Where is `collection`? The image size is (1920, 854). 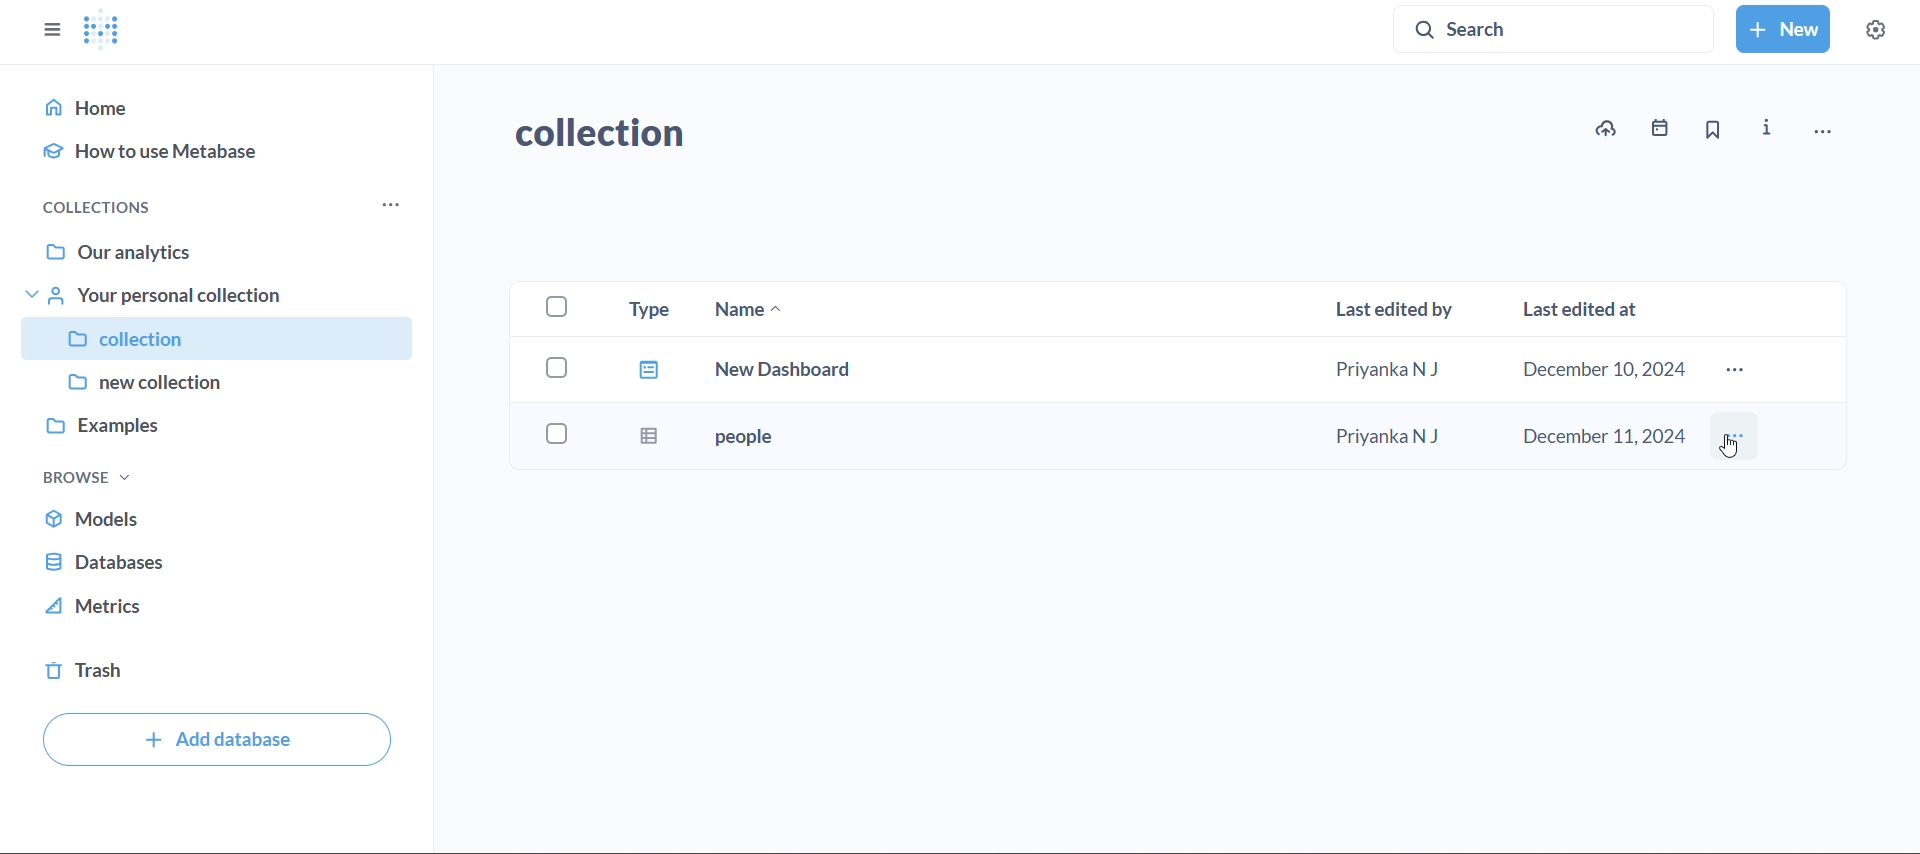 collection is located at coordinates (597, 129).